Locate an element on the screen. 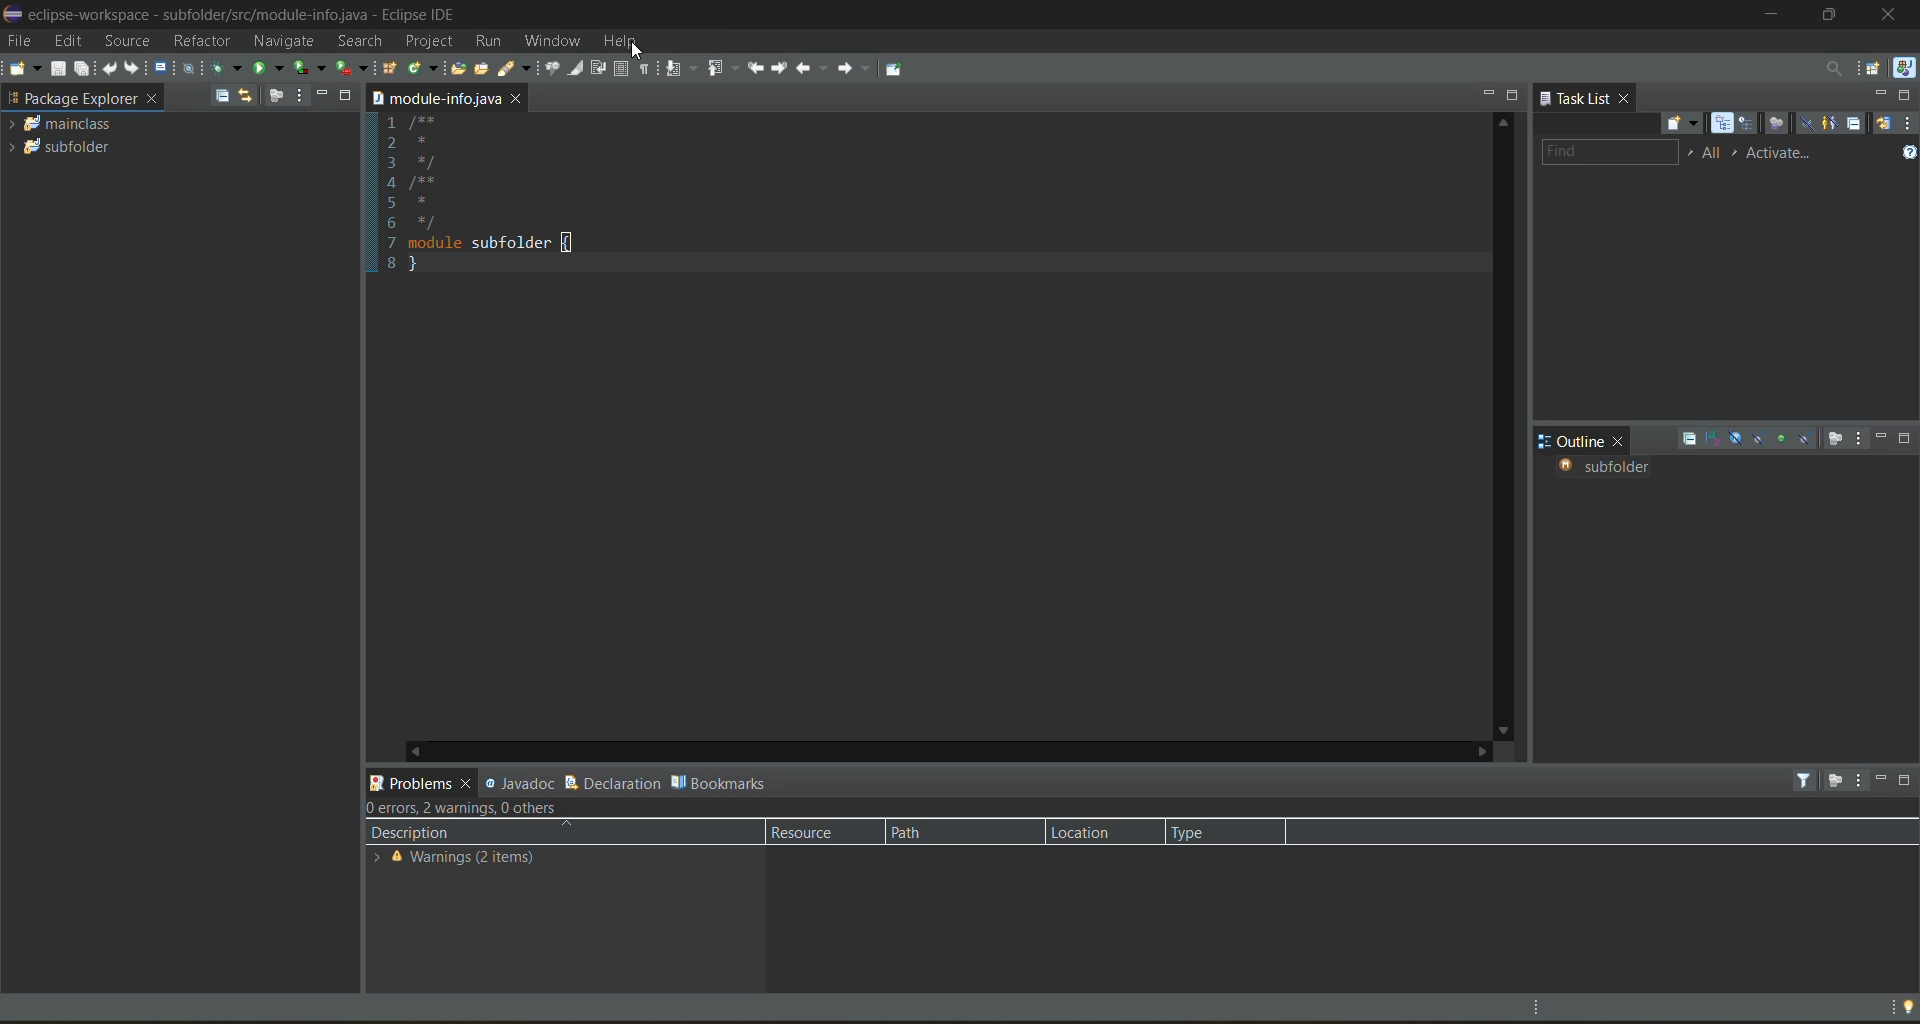  hide static fields and methods is located at coordinates (1757, 439).